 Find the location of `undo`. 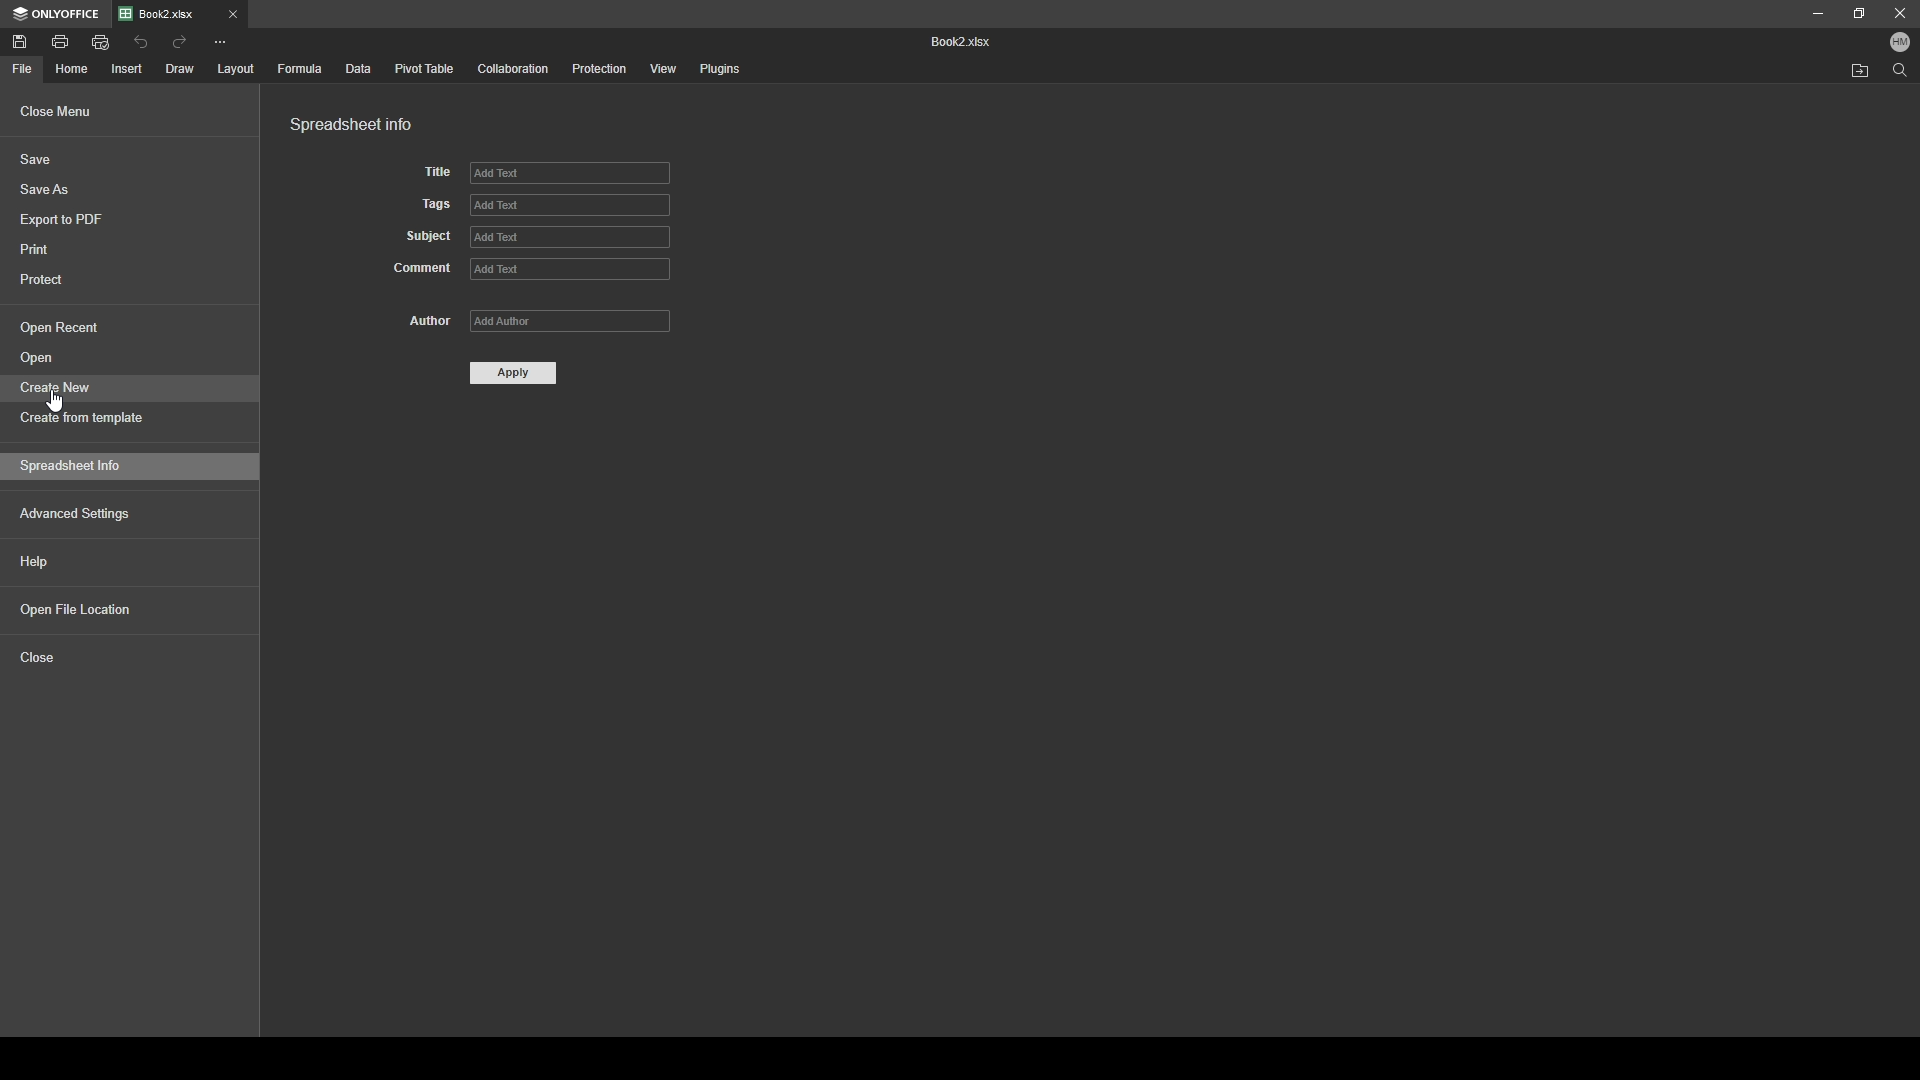

undo is located at coordinates (140, 42).